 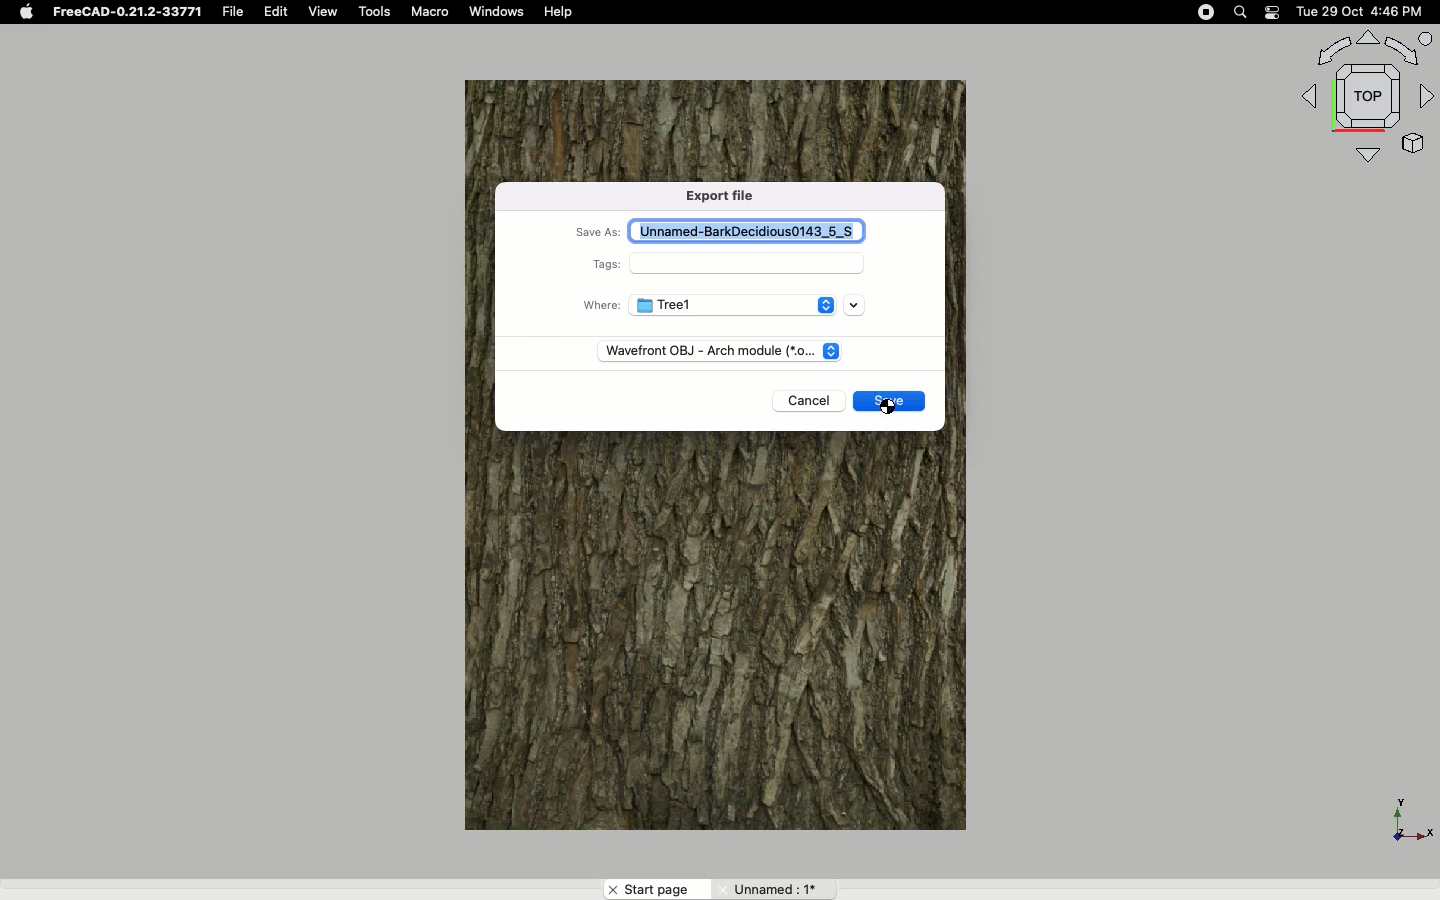 I want to click on FreeCAD, so click(x=125, y=12).